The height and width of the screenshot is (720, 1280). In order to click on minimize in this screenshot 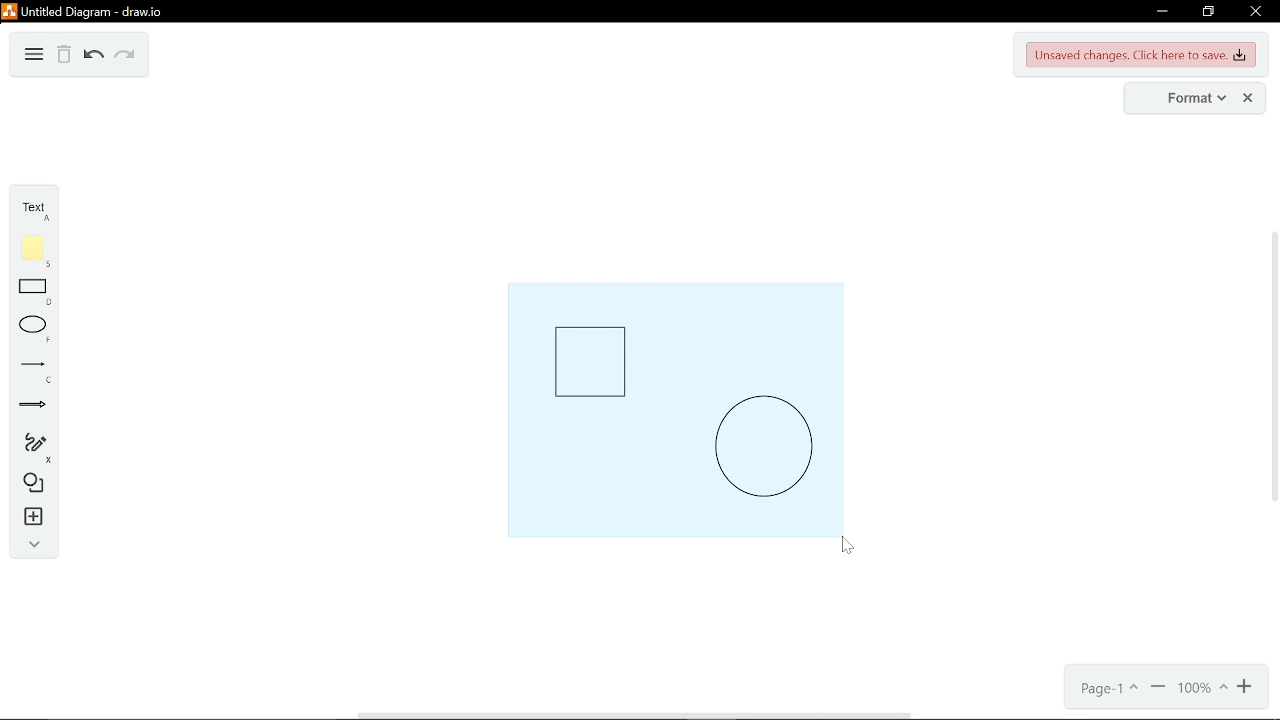, I will do `click(1161, 13)`.